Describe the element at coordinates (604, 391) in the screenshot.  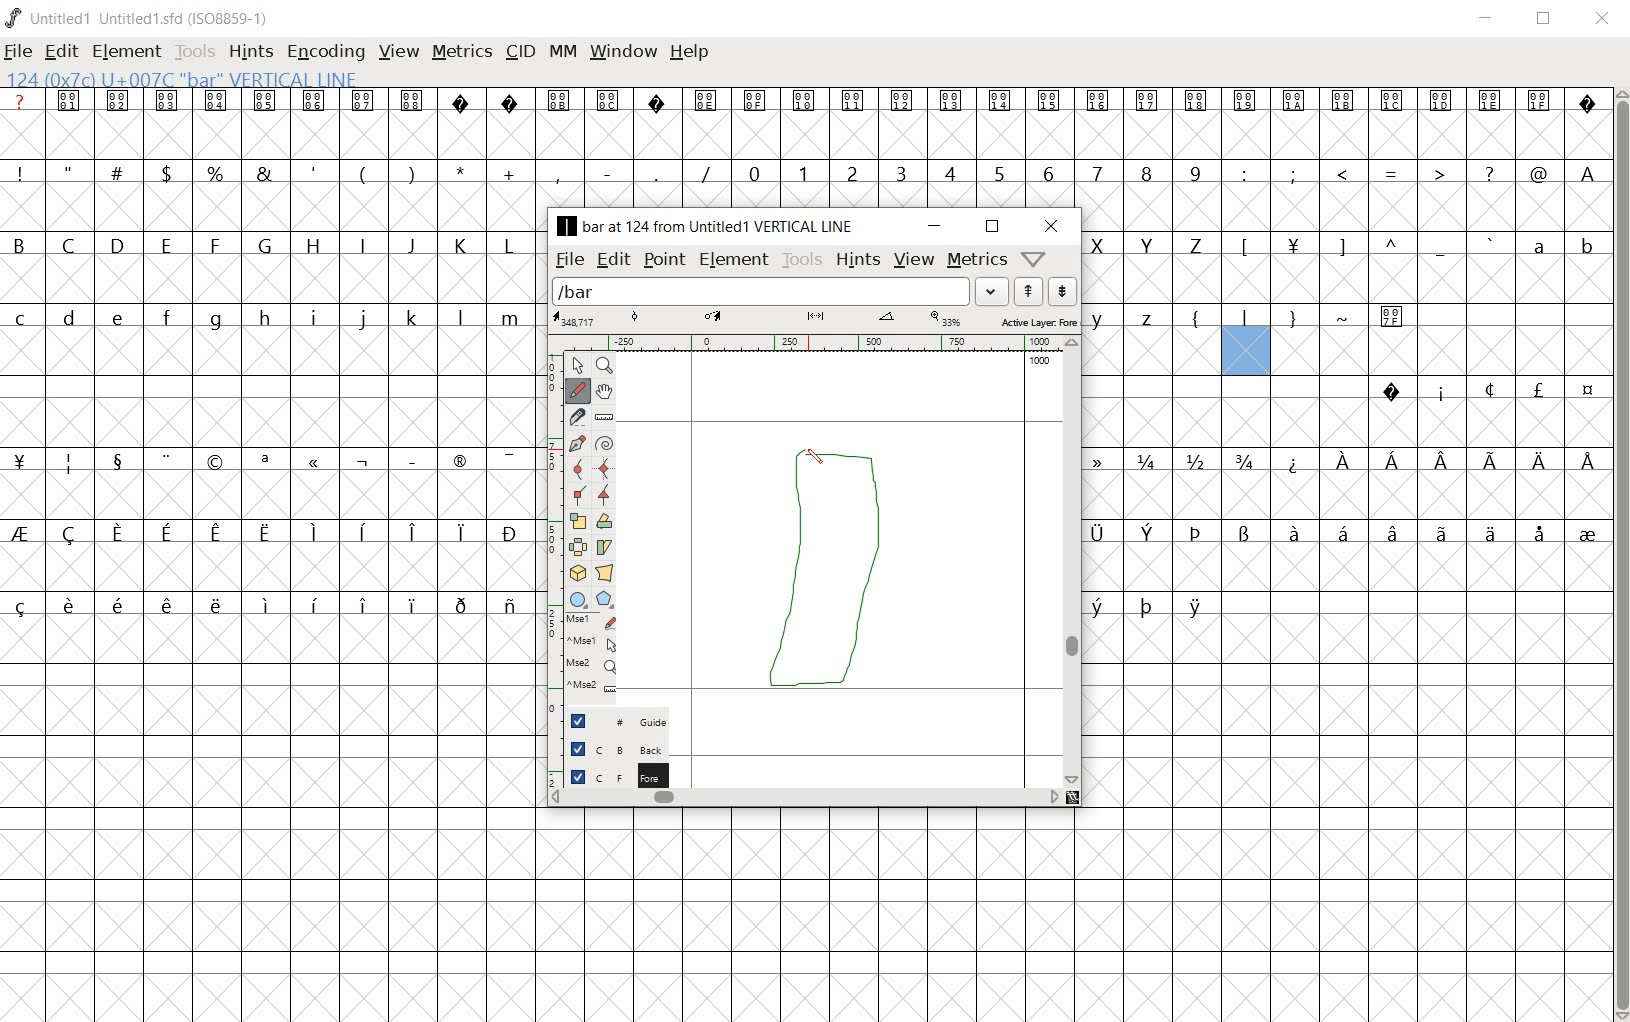
I see `scroll by hand` at that location.